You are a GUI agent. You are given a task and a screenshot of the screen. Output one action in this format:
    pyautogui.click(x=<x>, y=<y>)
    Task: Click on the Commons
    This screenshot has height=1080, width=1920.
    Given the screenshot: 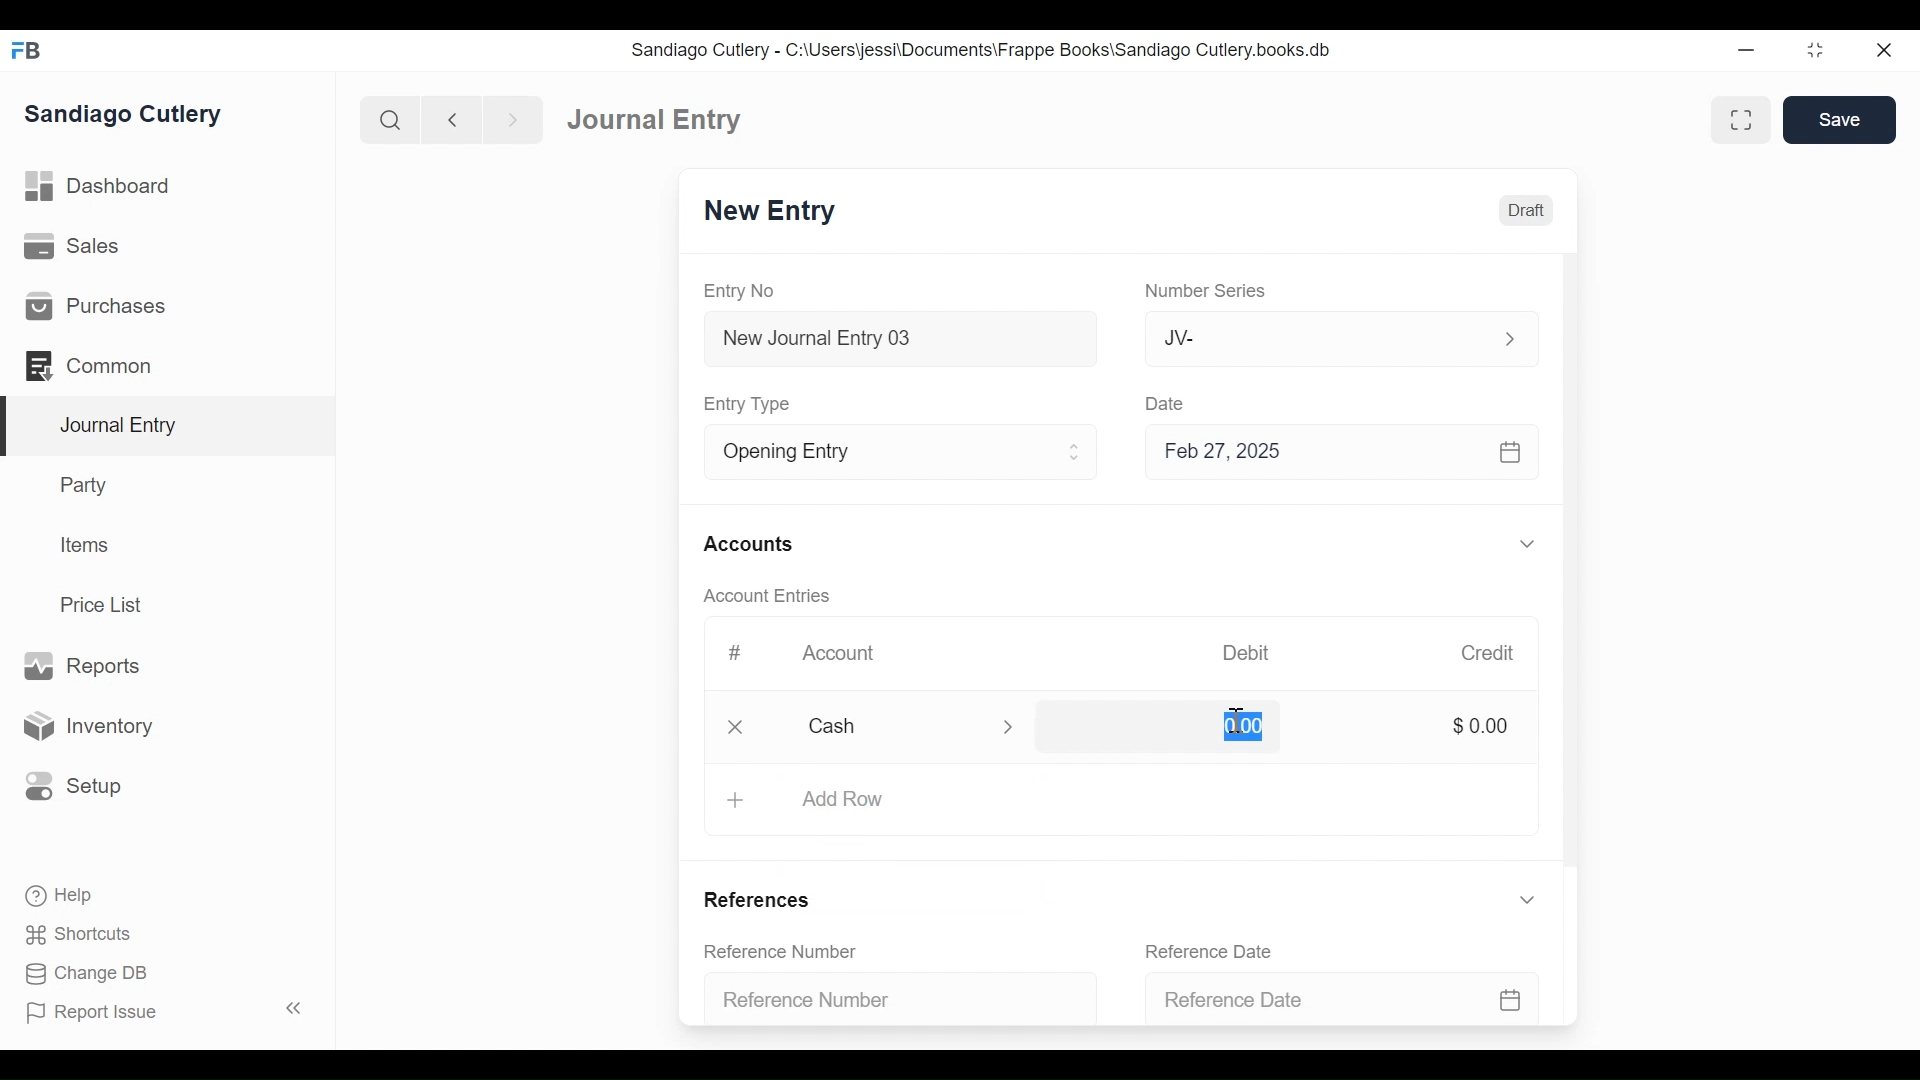 What is the action you would take?
    pyautogui.click(x=87, y=365)
    